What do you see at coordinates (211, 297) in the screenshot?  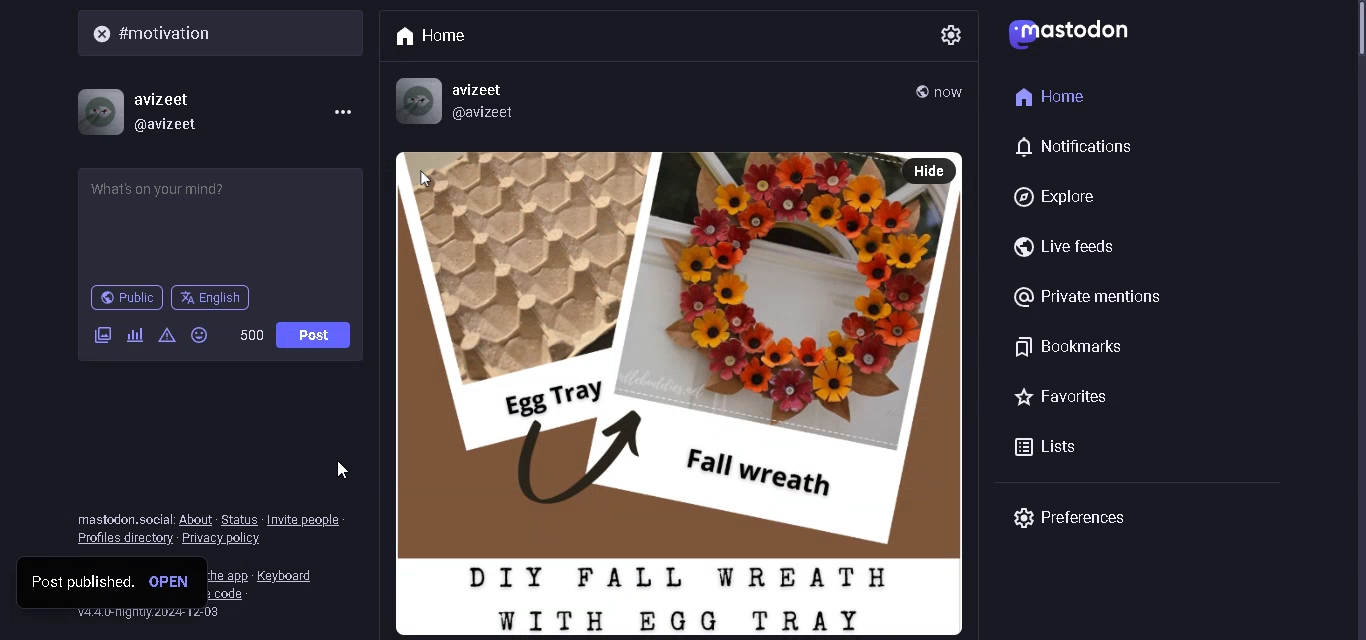 I see `englishlanguage` at bounding box center [211, 297].